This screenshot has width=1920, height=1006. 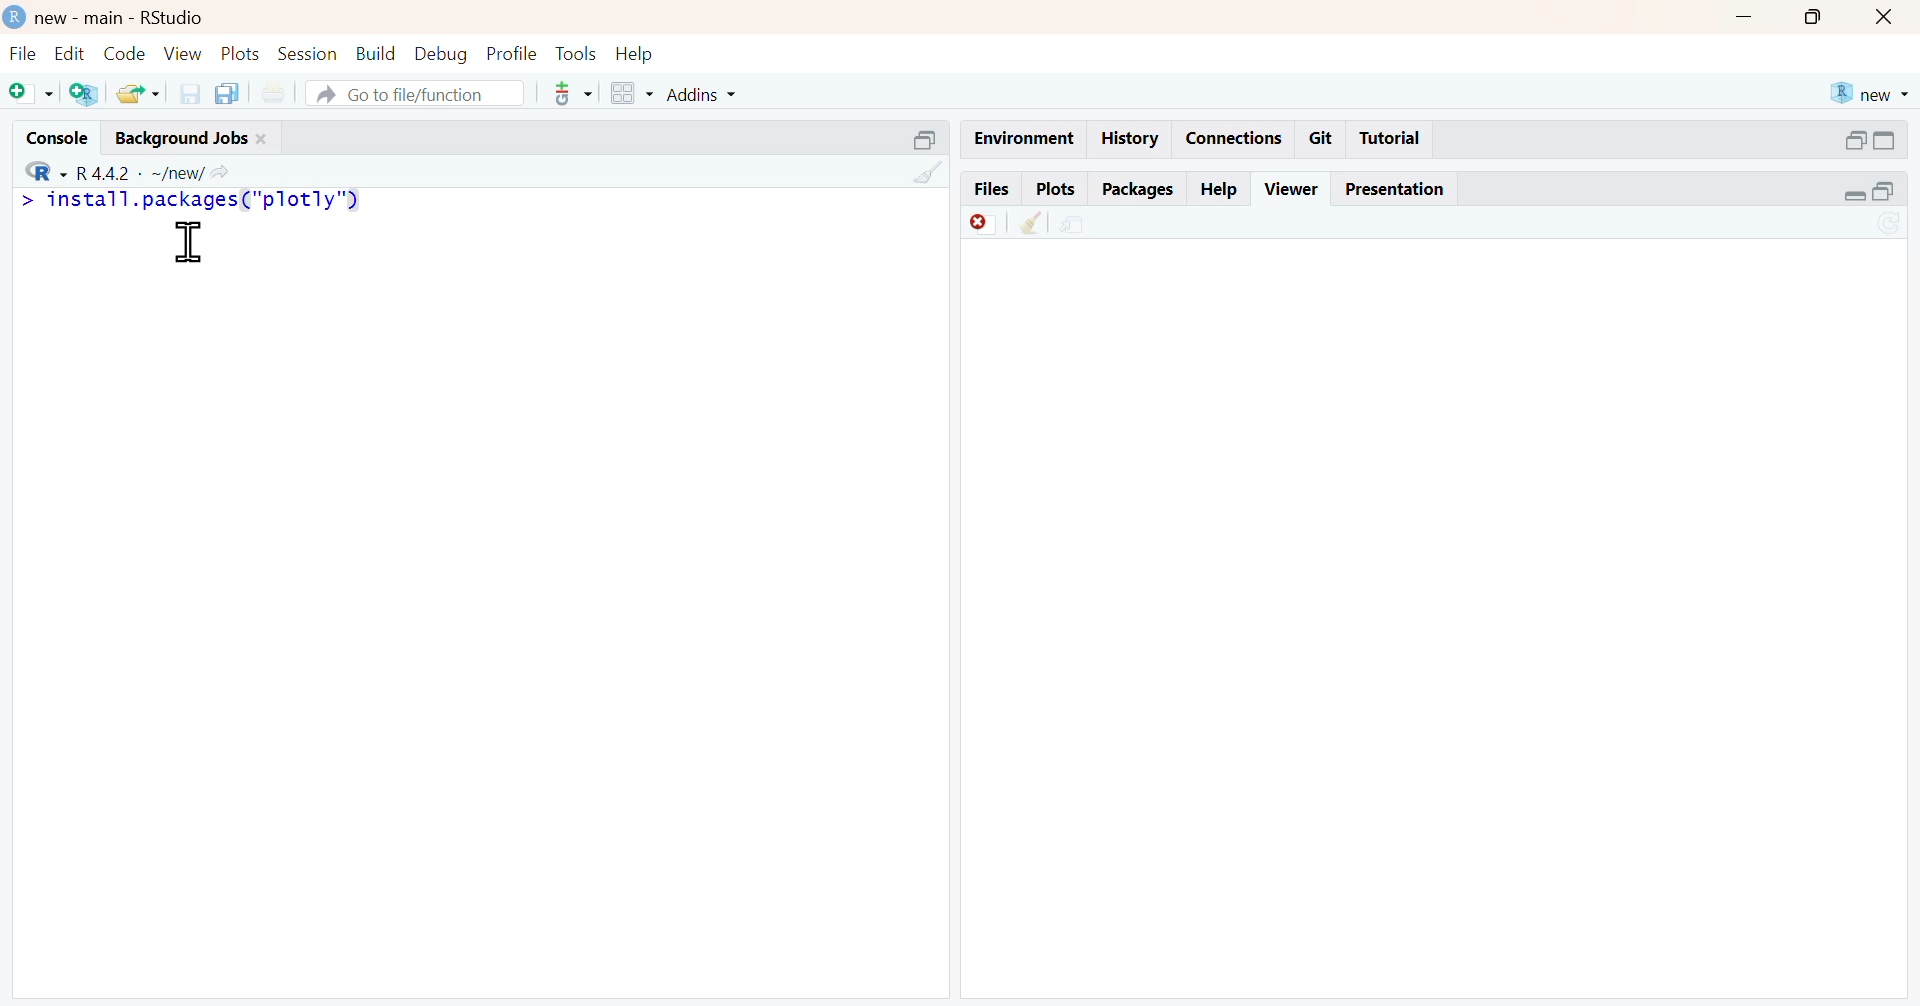 What do you see at coordinates (990, 188) in the screenshot?
I see `files` at bounding box center [990, 188].